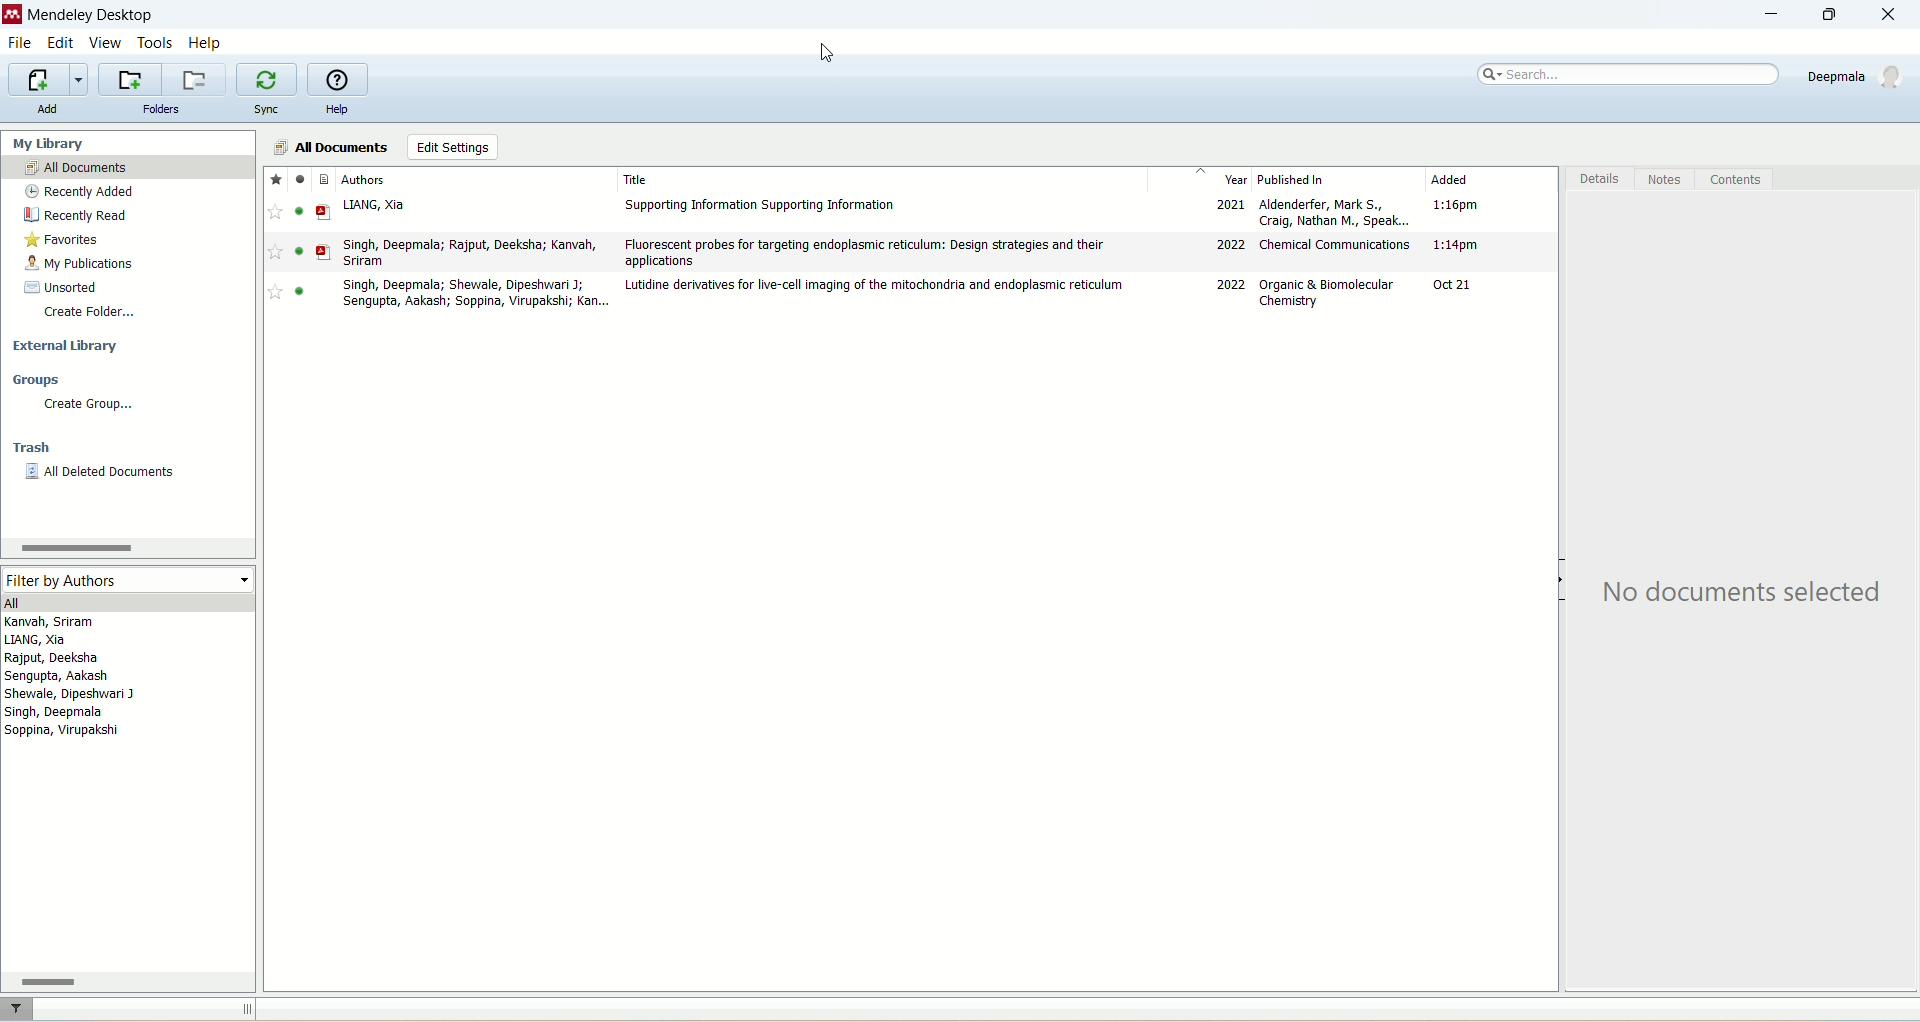 The width and height of the screenshot is (1920, 1022). Describe the element at coordinates (120, 166) in the screenshot. I see `all documents` at that location.